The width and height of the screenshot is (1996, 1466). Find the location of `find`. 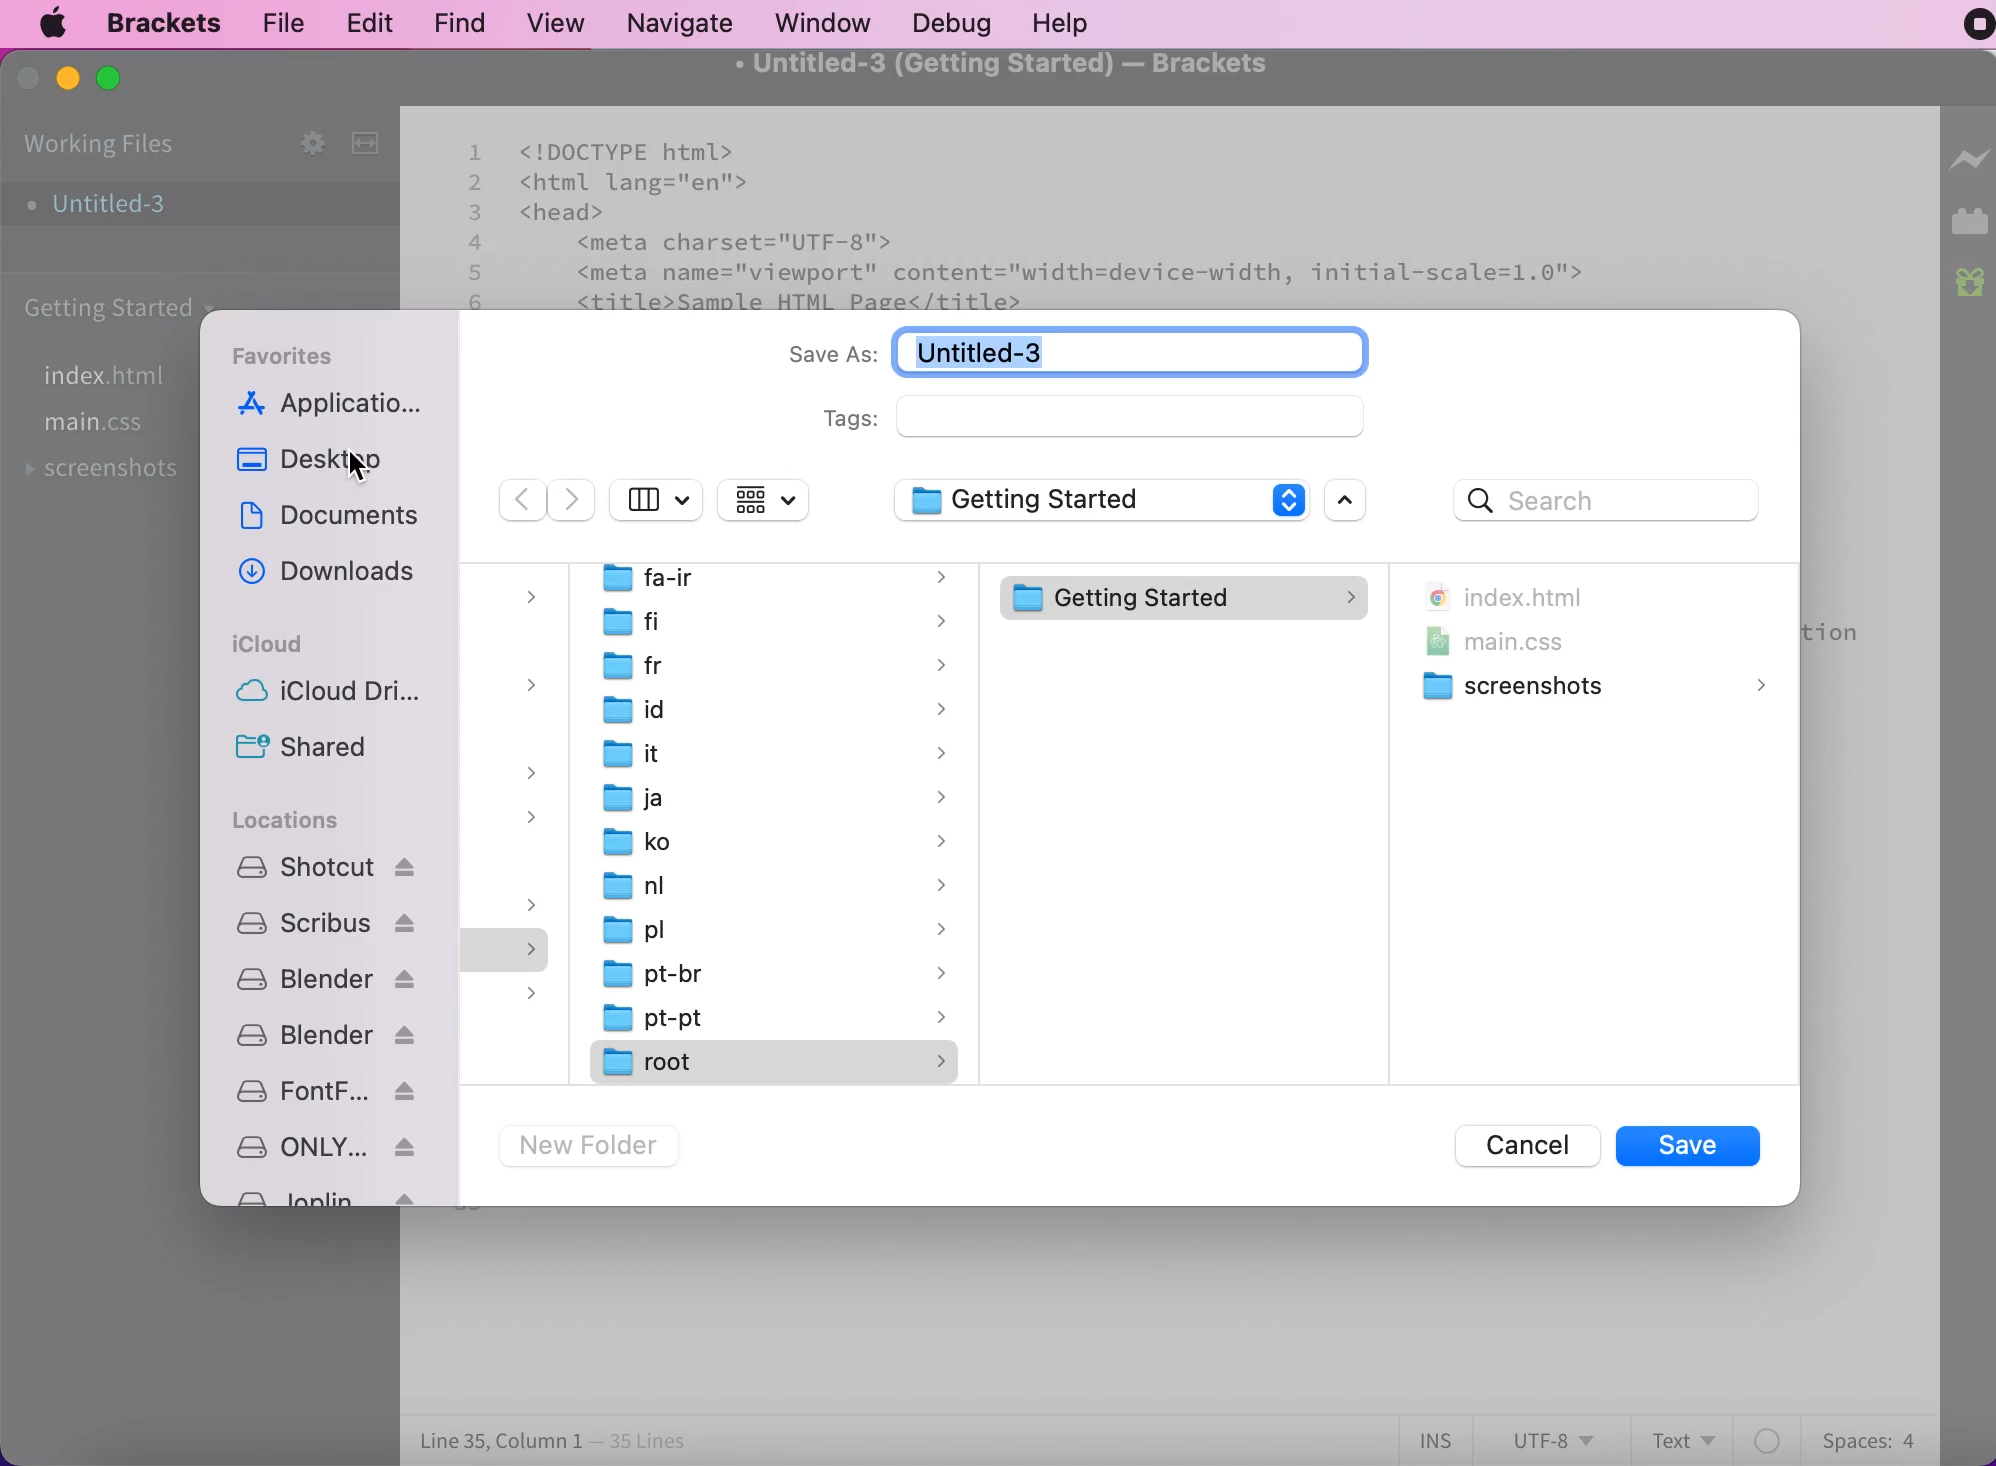

find is located at coordinates (464, 21).